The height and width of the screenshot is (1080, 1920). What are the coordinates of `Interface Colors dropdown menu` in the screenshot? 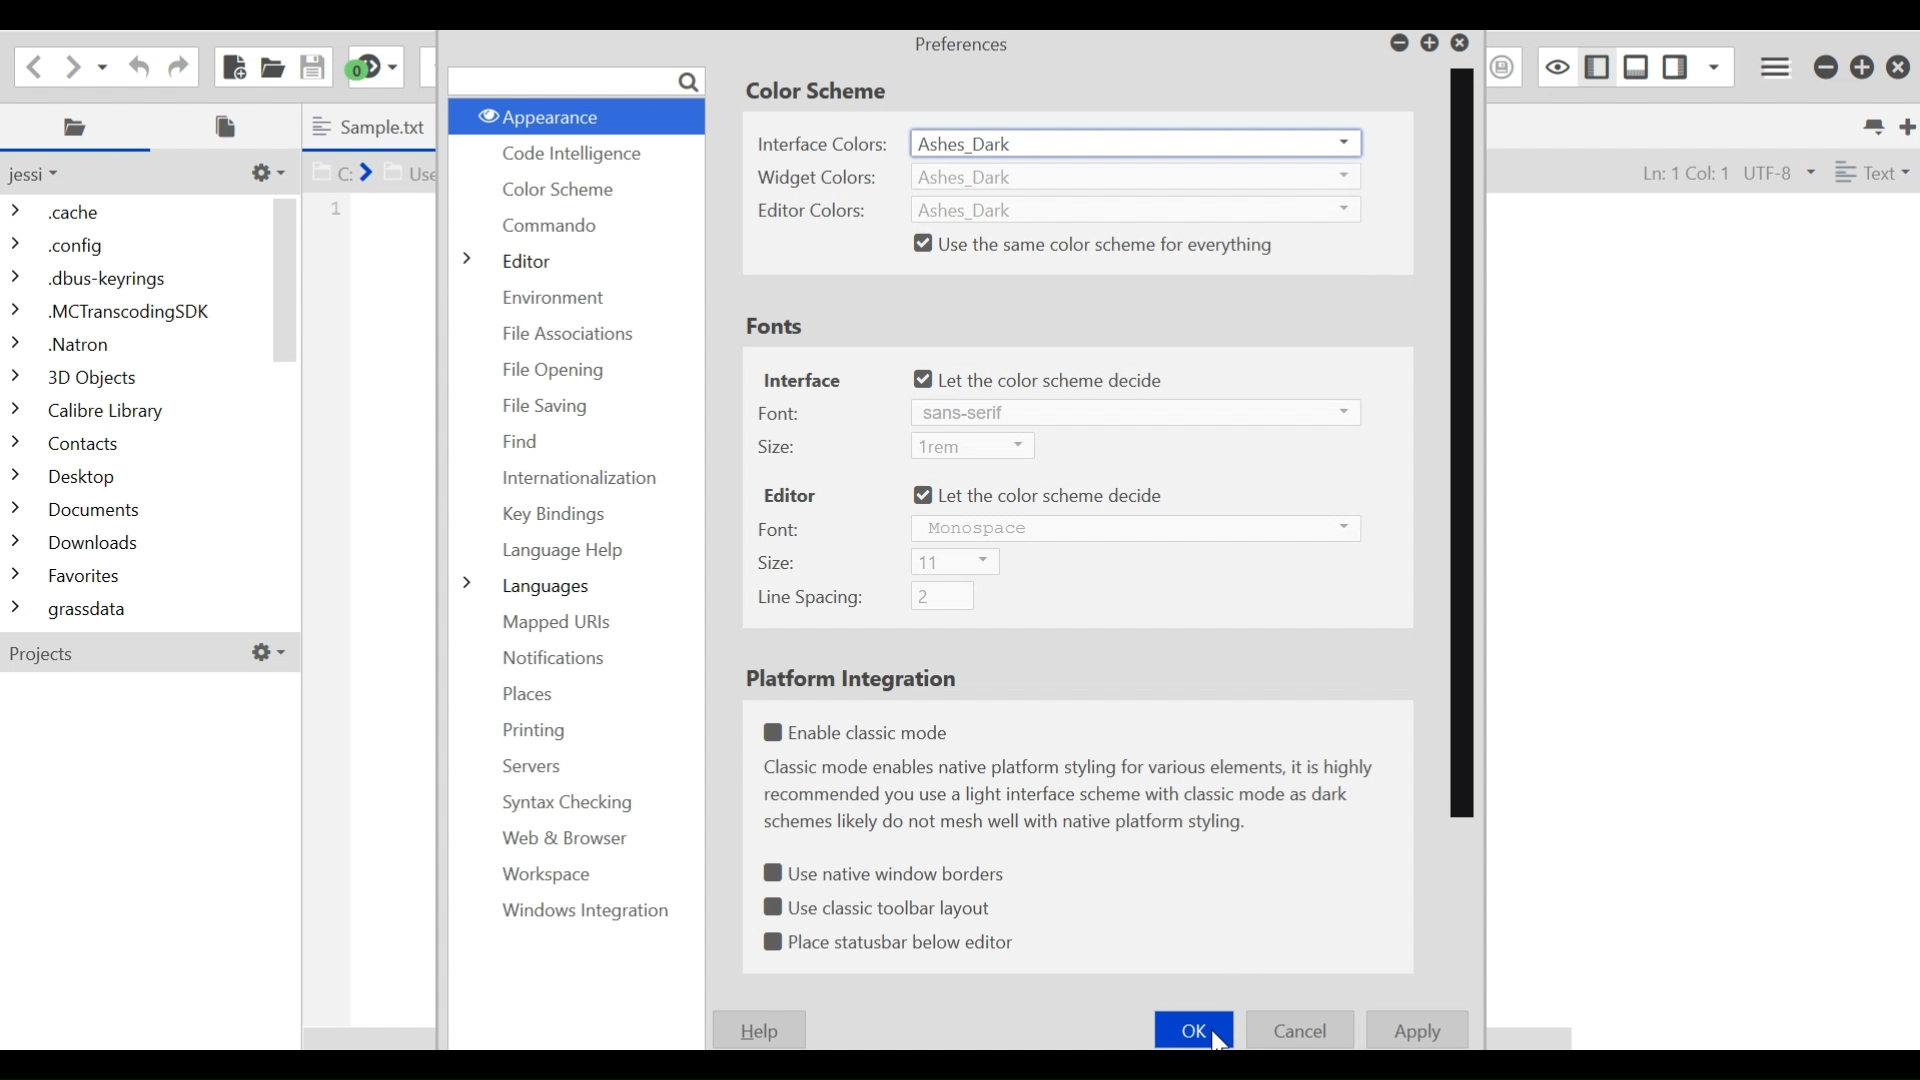 It's located at (1138, 142).